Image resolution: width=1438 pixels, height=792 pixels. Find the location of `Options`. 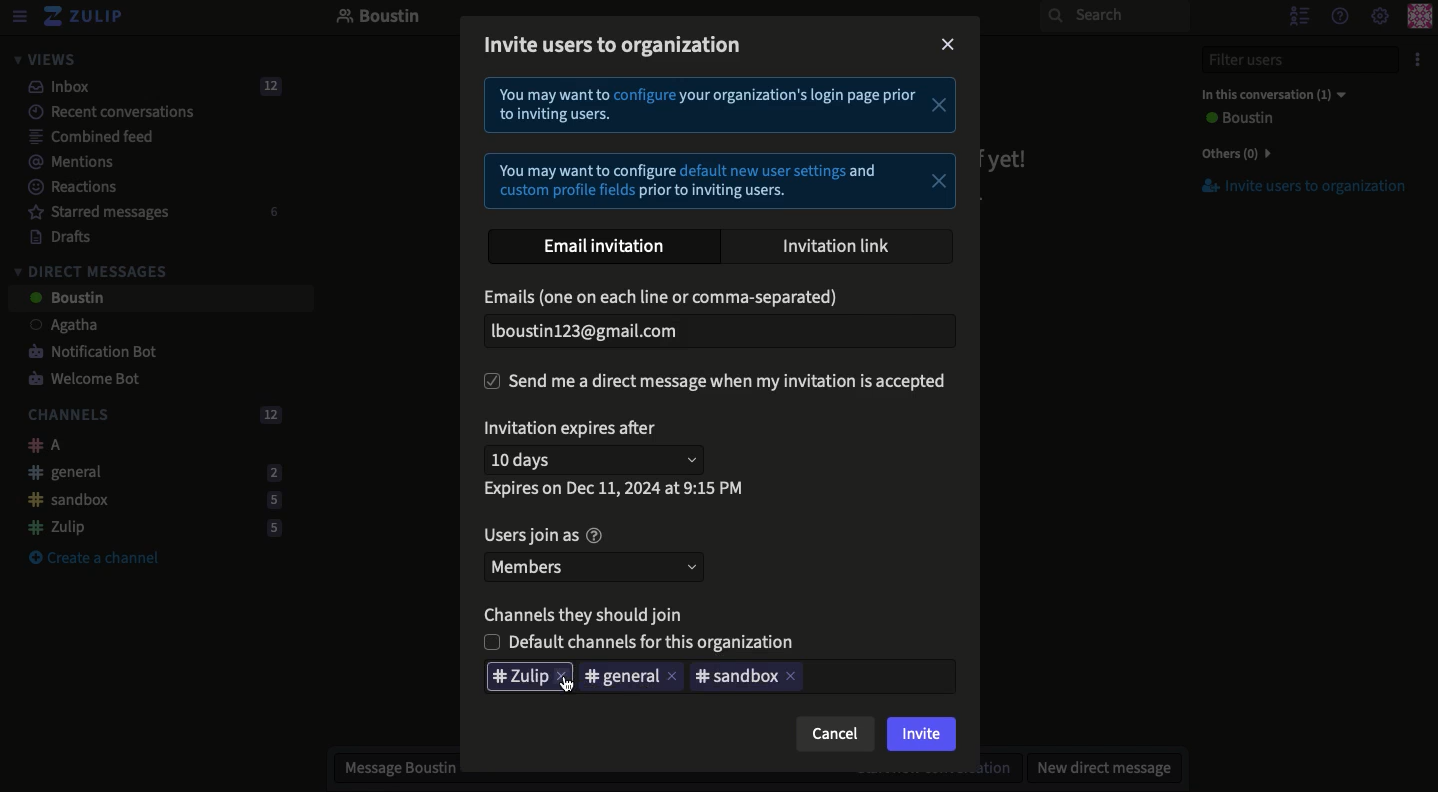

Options is located at coordinates (1415, 60).